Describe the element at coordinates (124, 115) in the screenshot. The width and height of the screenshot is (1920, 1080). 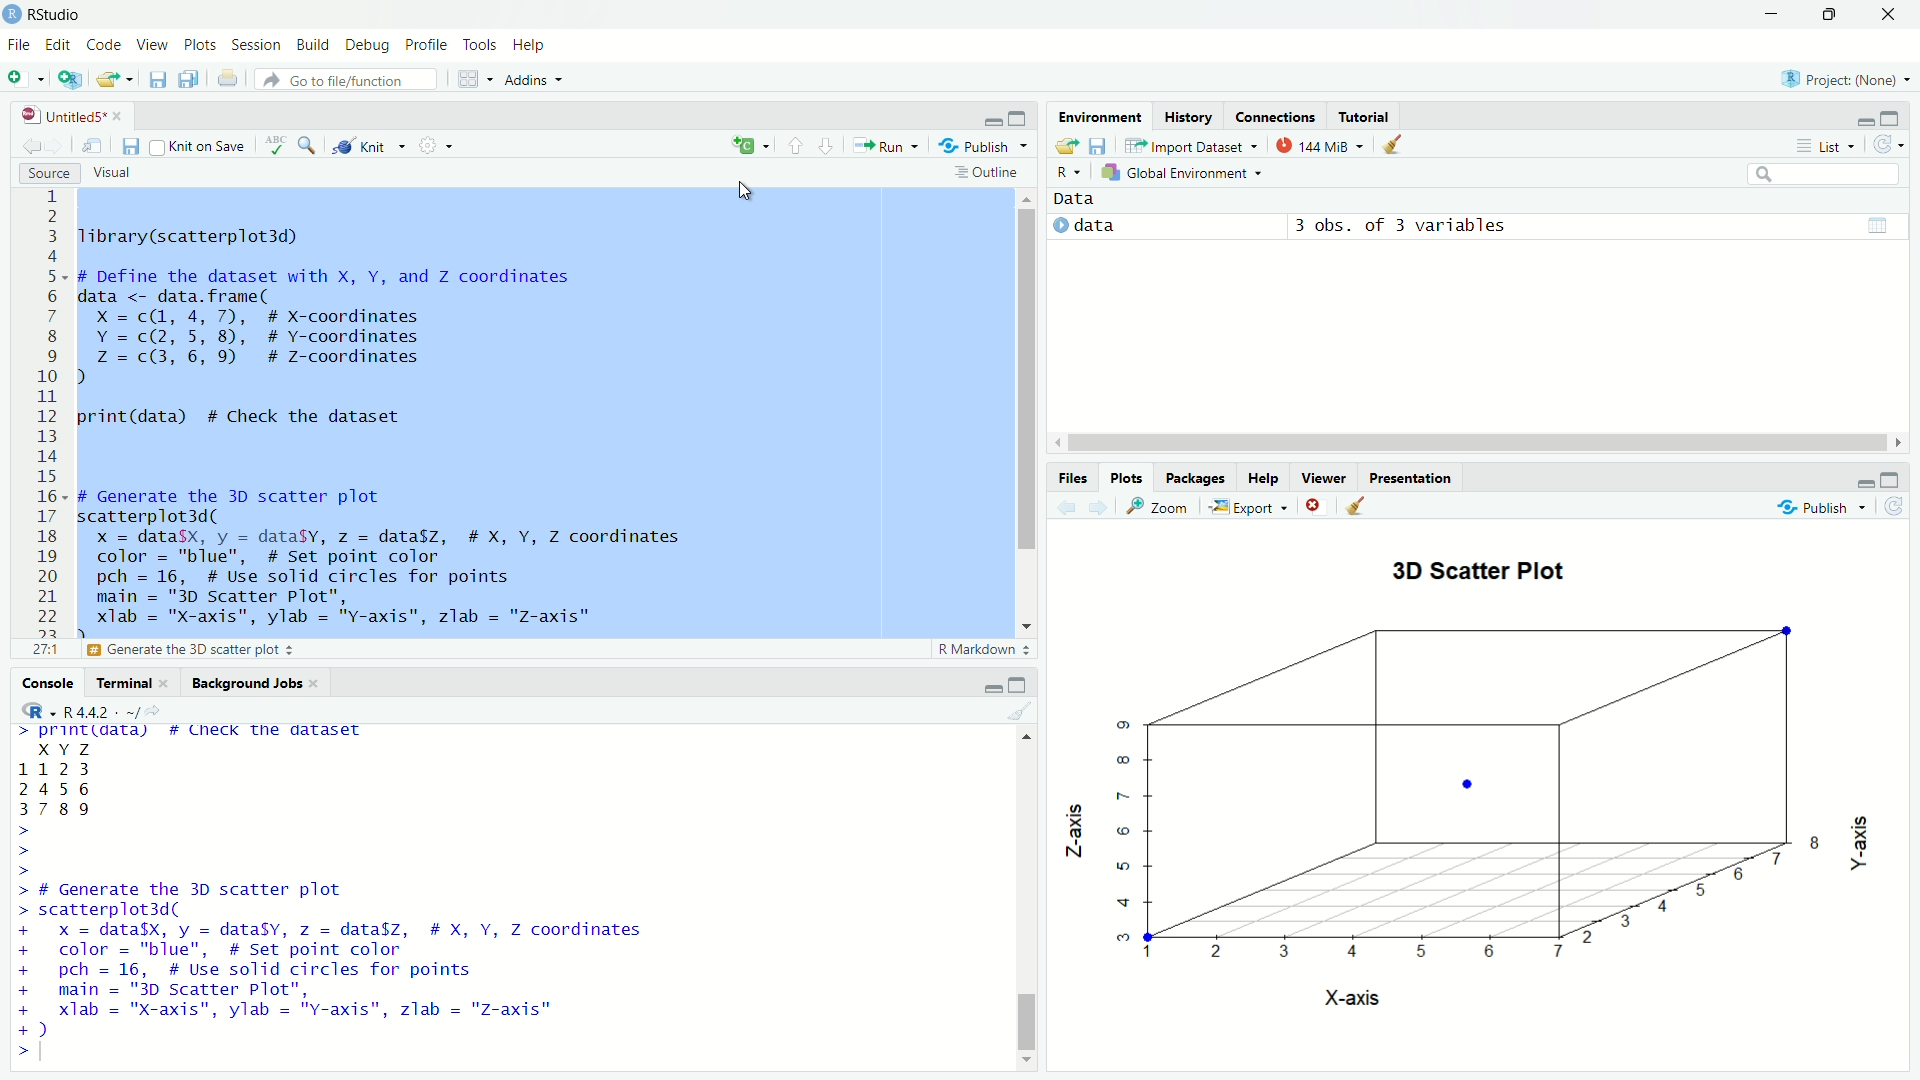
I see `close` at that location.